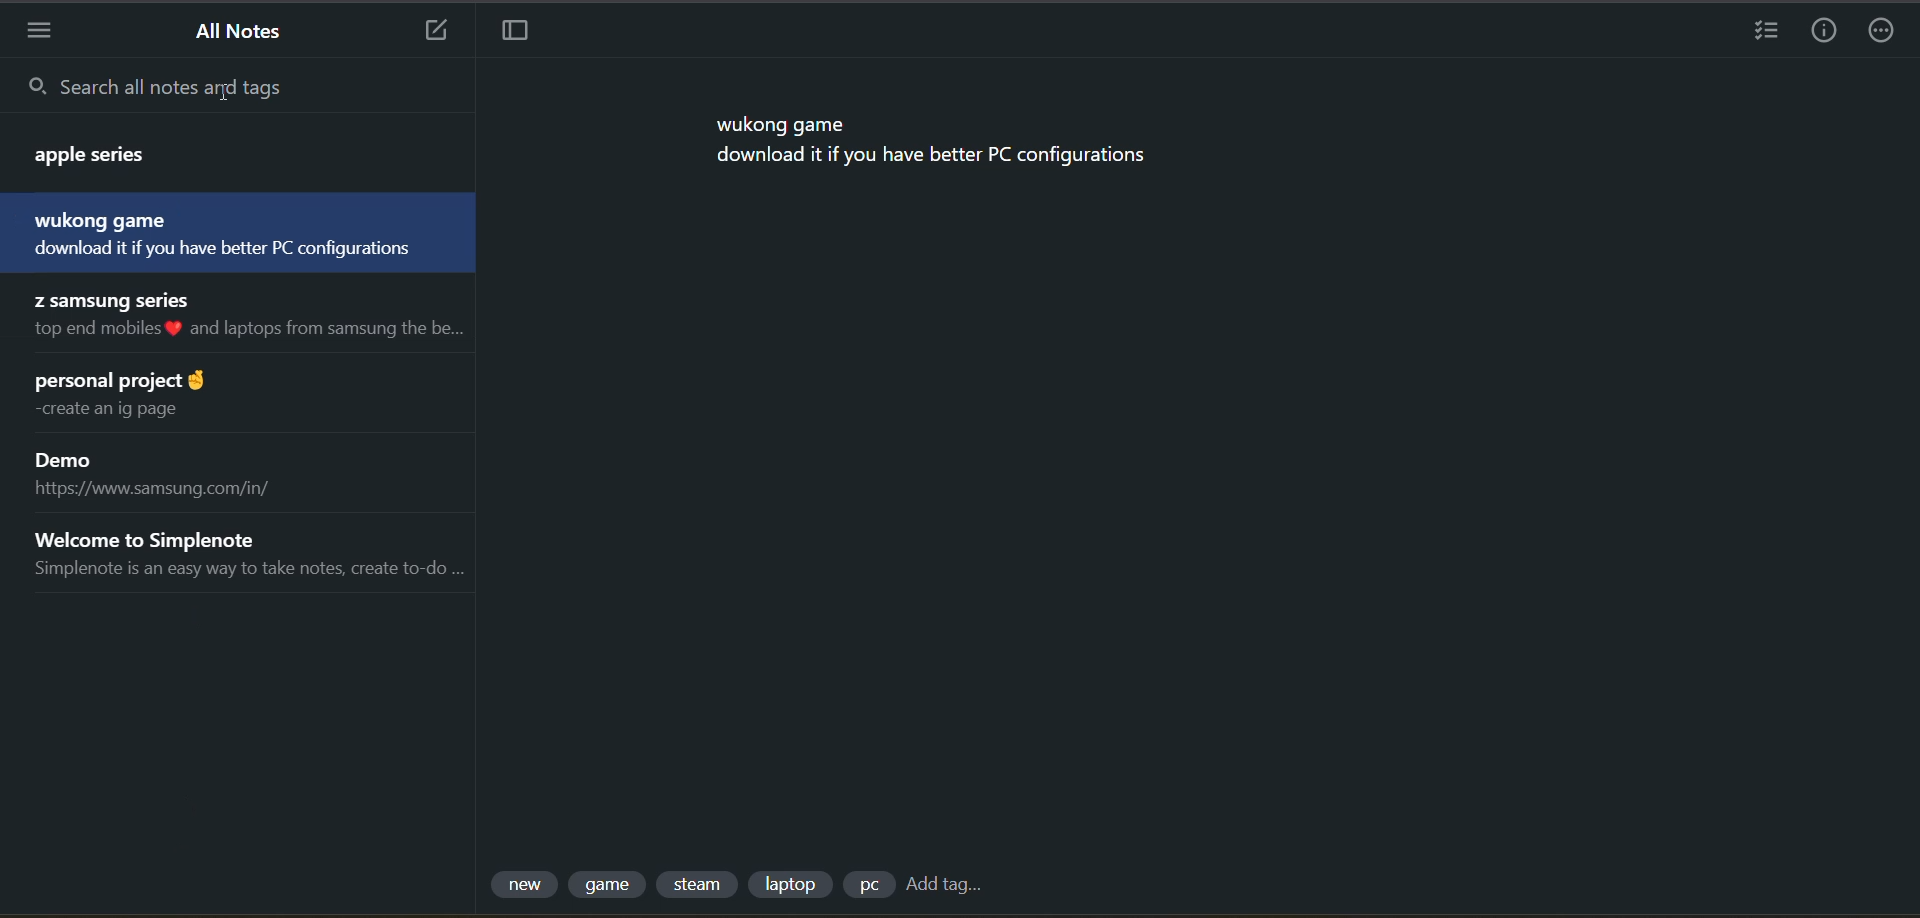 The width and height of the screenshot is (1920, 918). I want to click on note title and preview, so click(244, 553).